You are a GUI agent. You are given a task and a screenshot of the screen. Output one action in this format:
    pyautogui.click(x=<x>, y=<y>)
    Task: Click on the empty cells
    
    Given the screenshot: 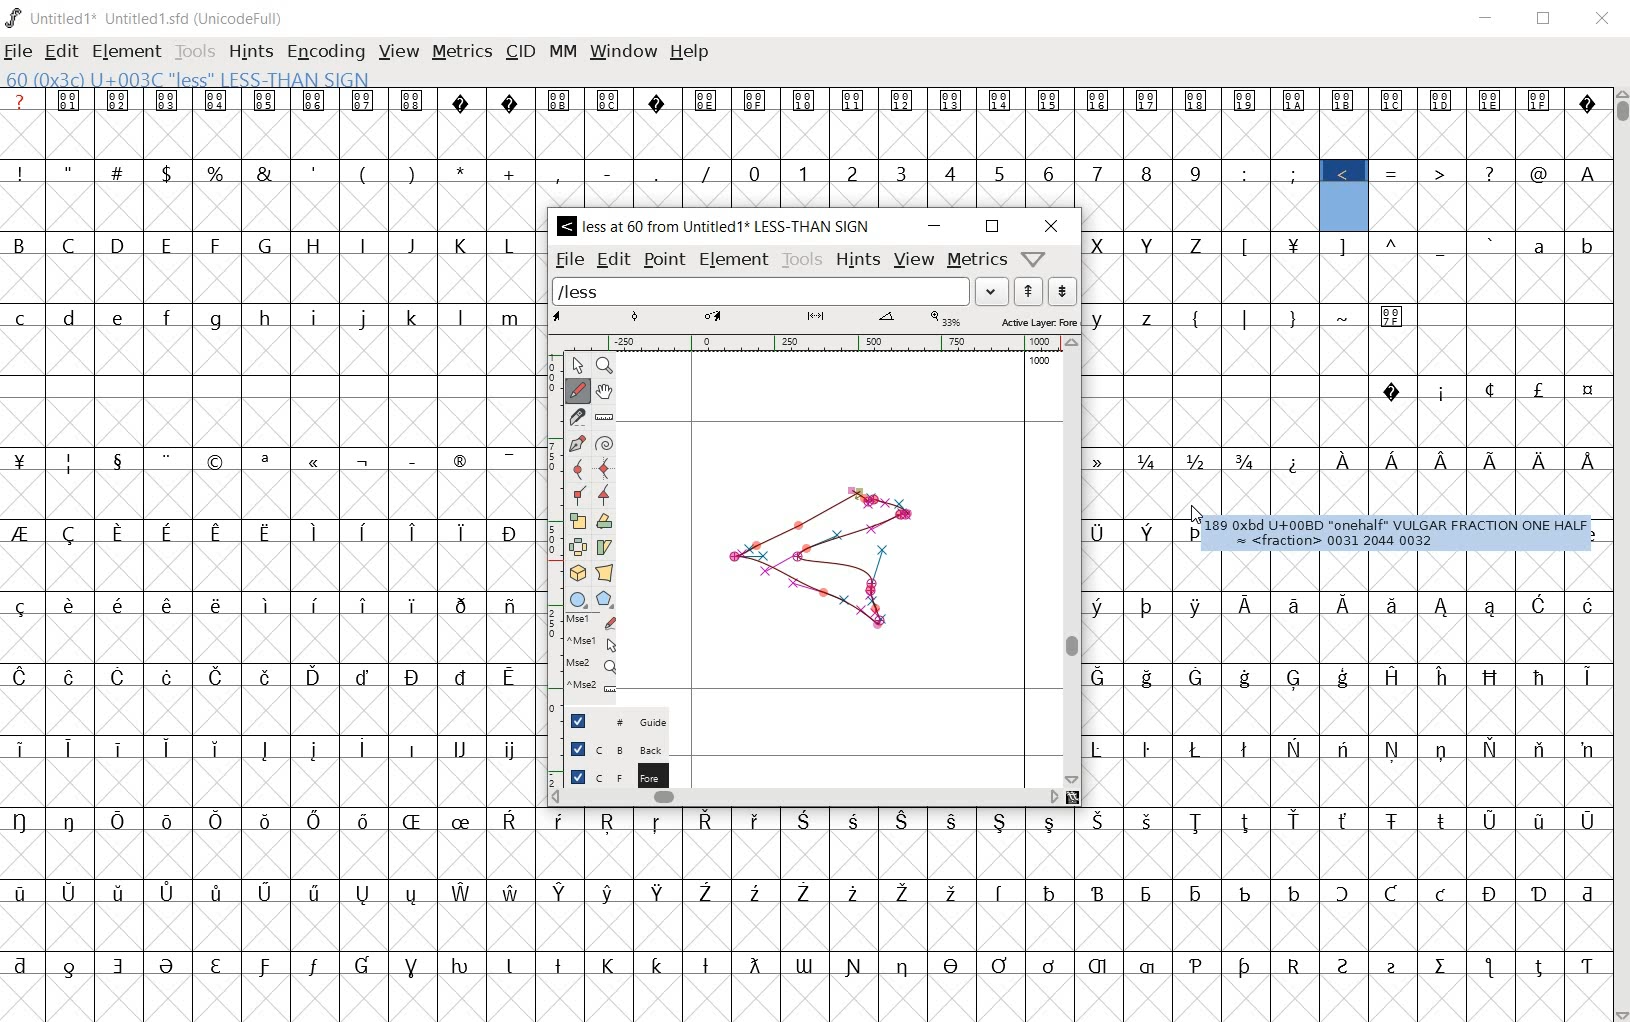 What is the action you would take?
    pyautogui.click(x=1345, y=781)
    